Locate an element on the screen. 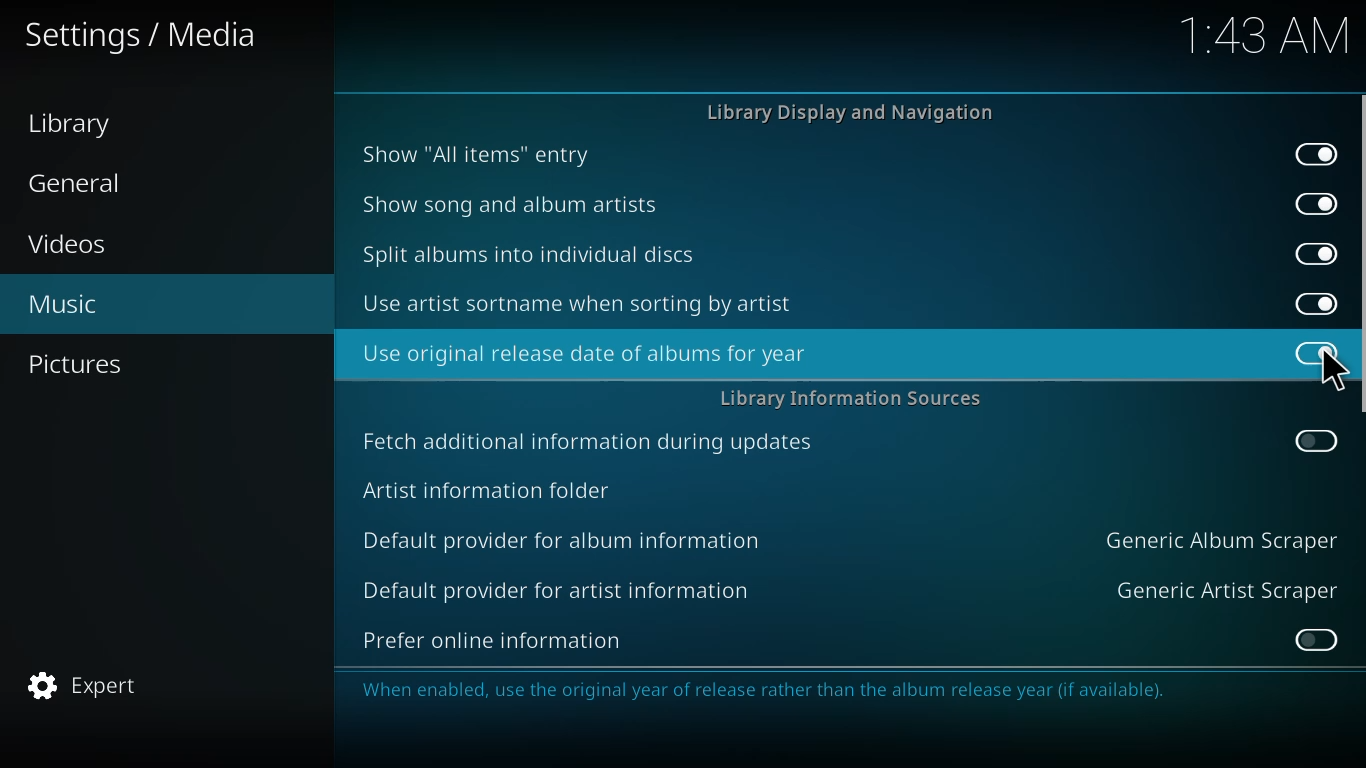 The height and width of the screenshot is (768, 1366). info is located at coordinates (826, 690).